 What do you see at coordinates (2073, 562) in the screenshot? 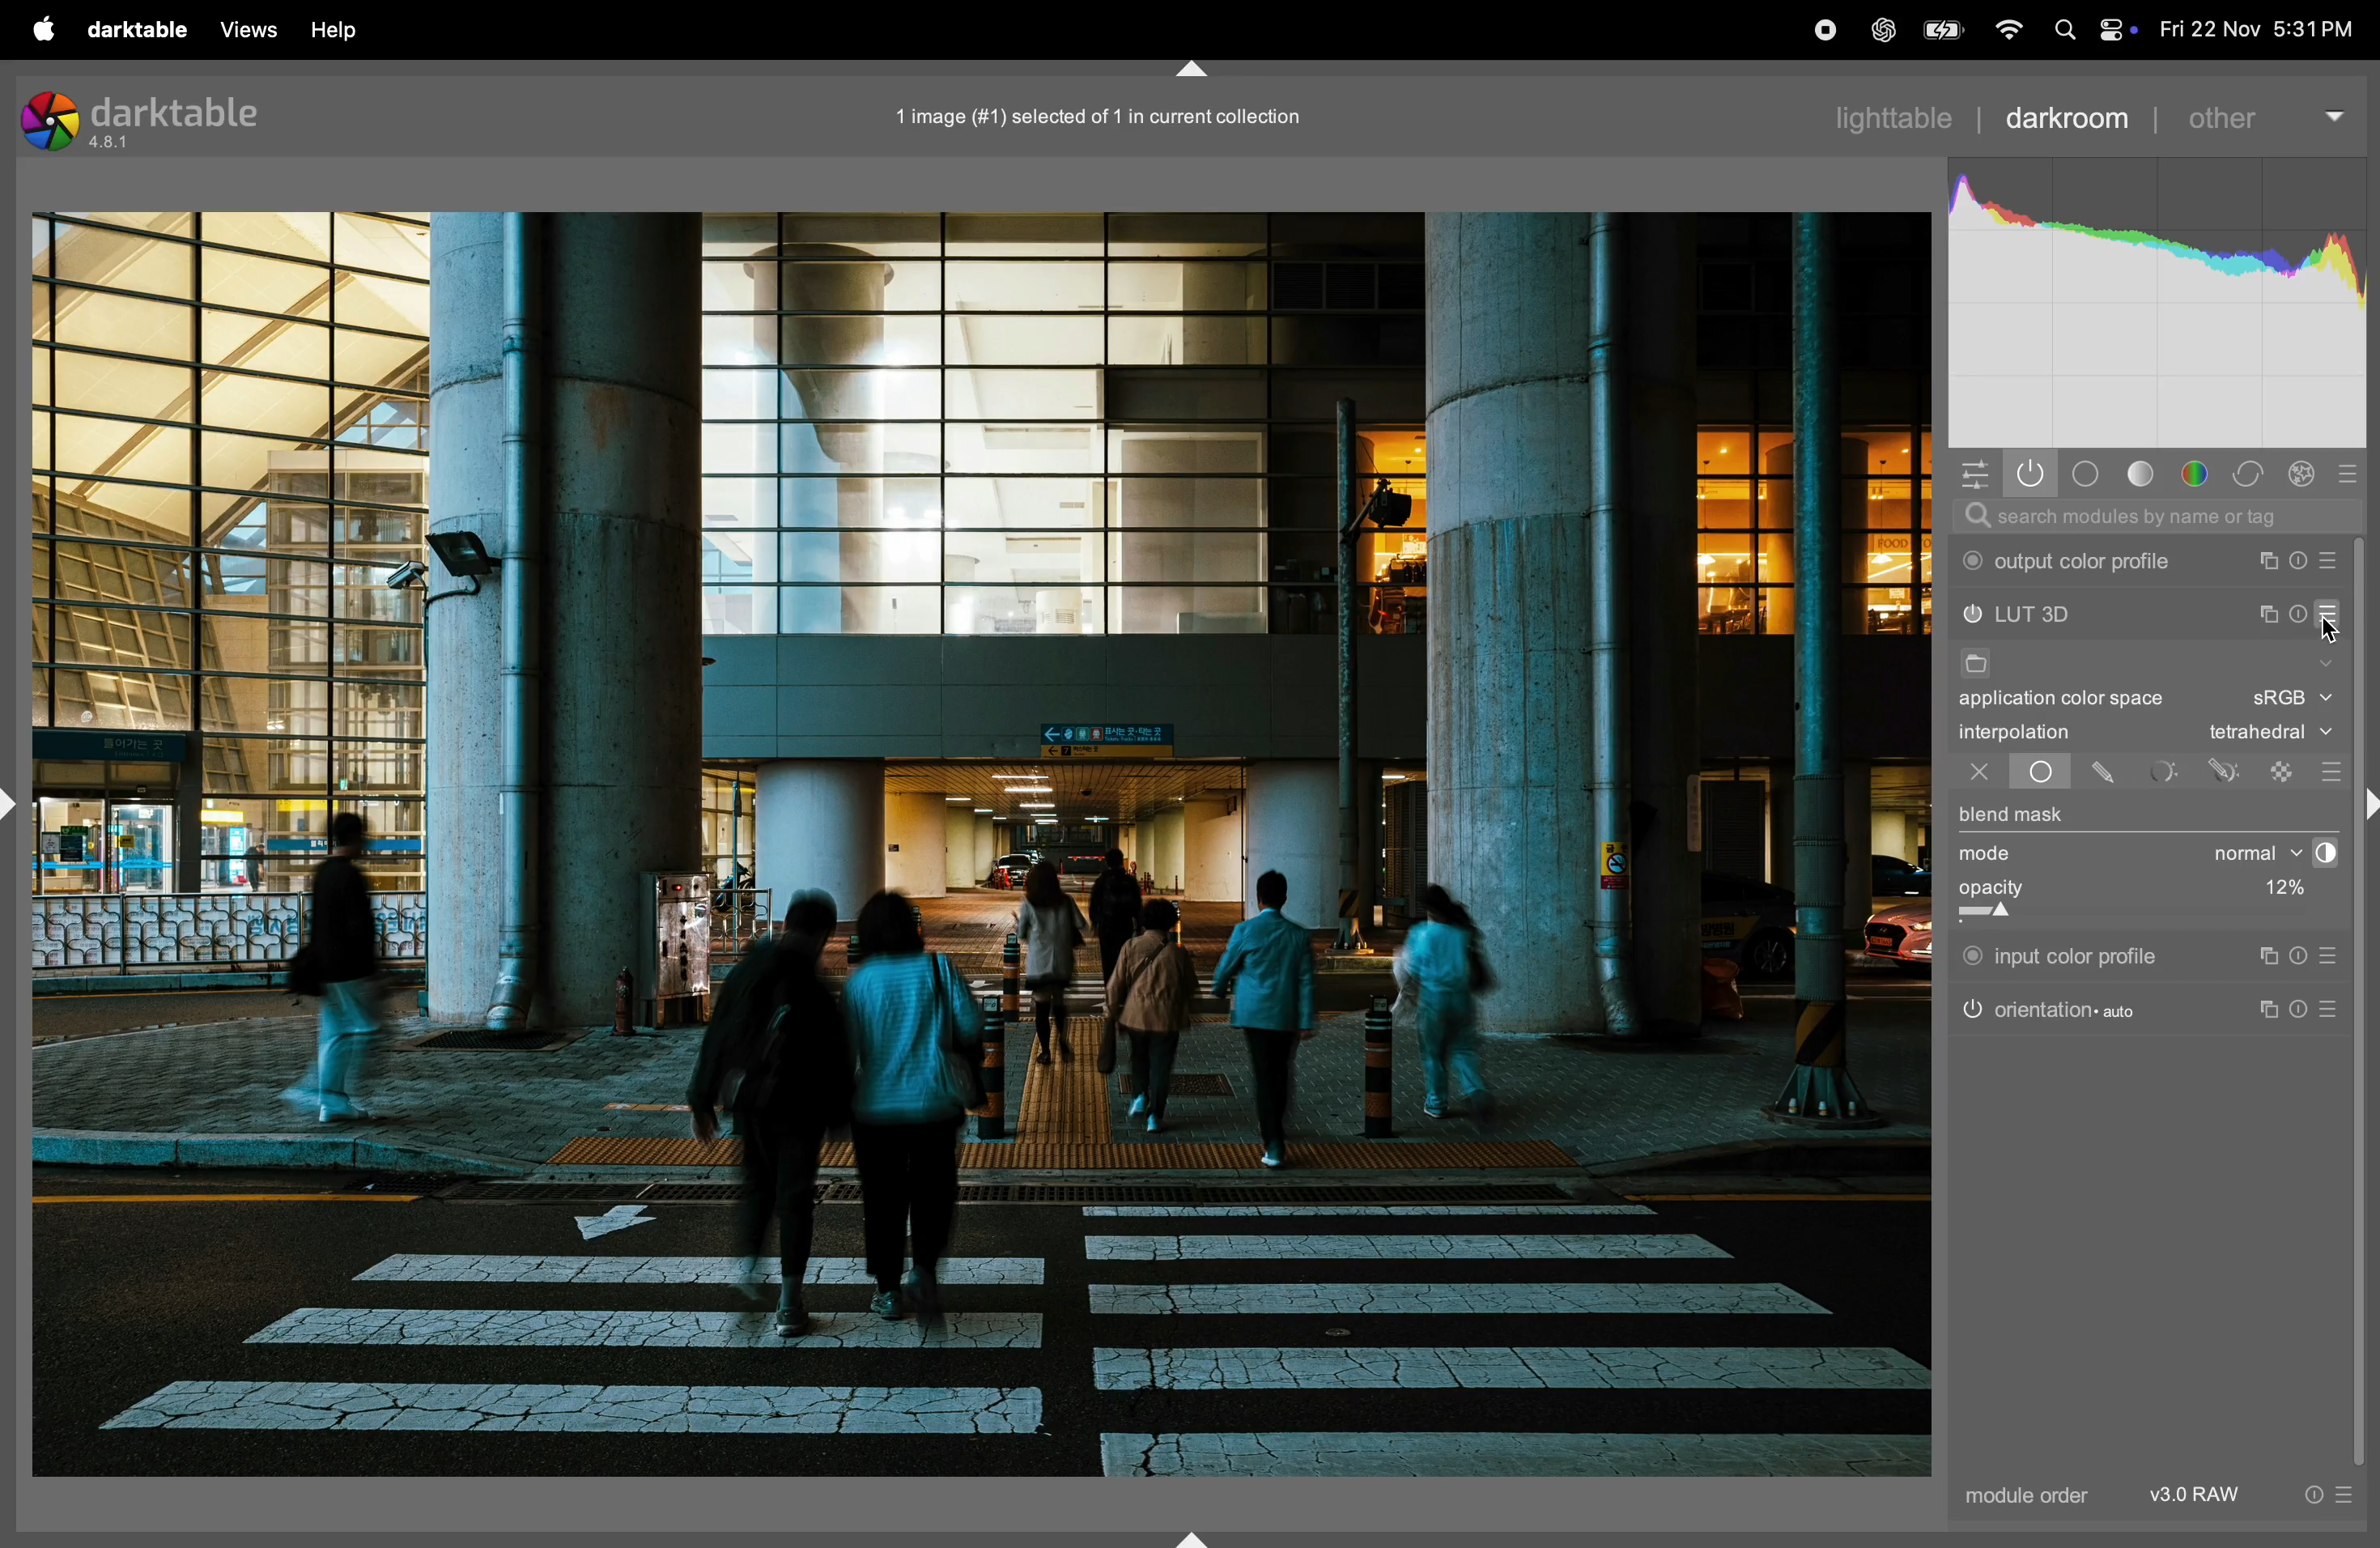
I see `output color profile` at bounding box center [2073, 562].